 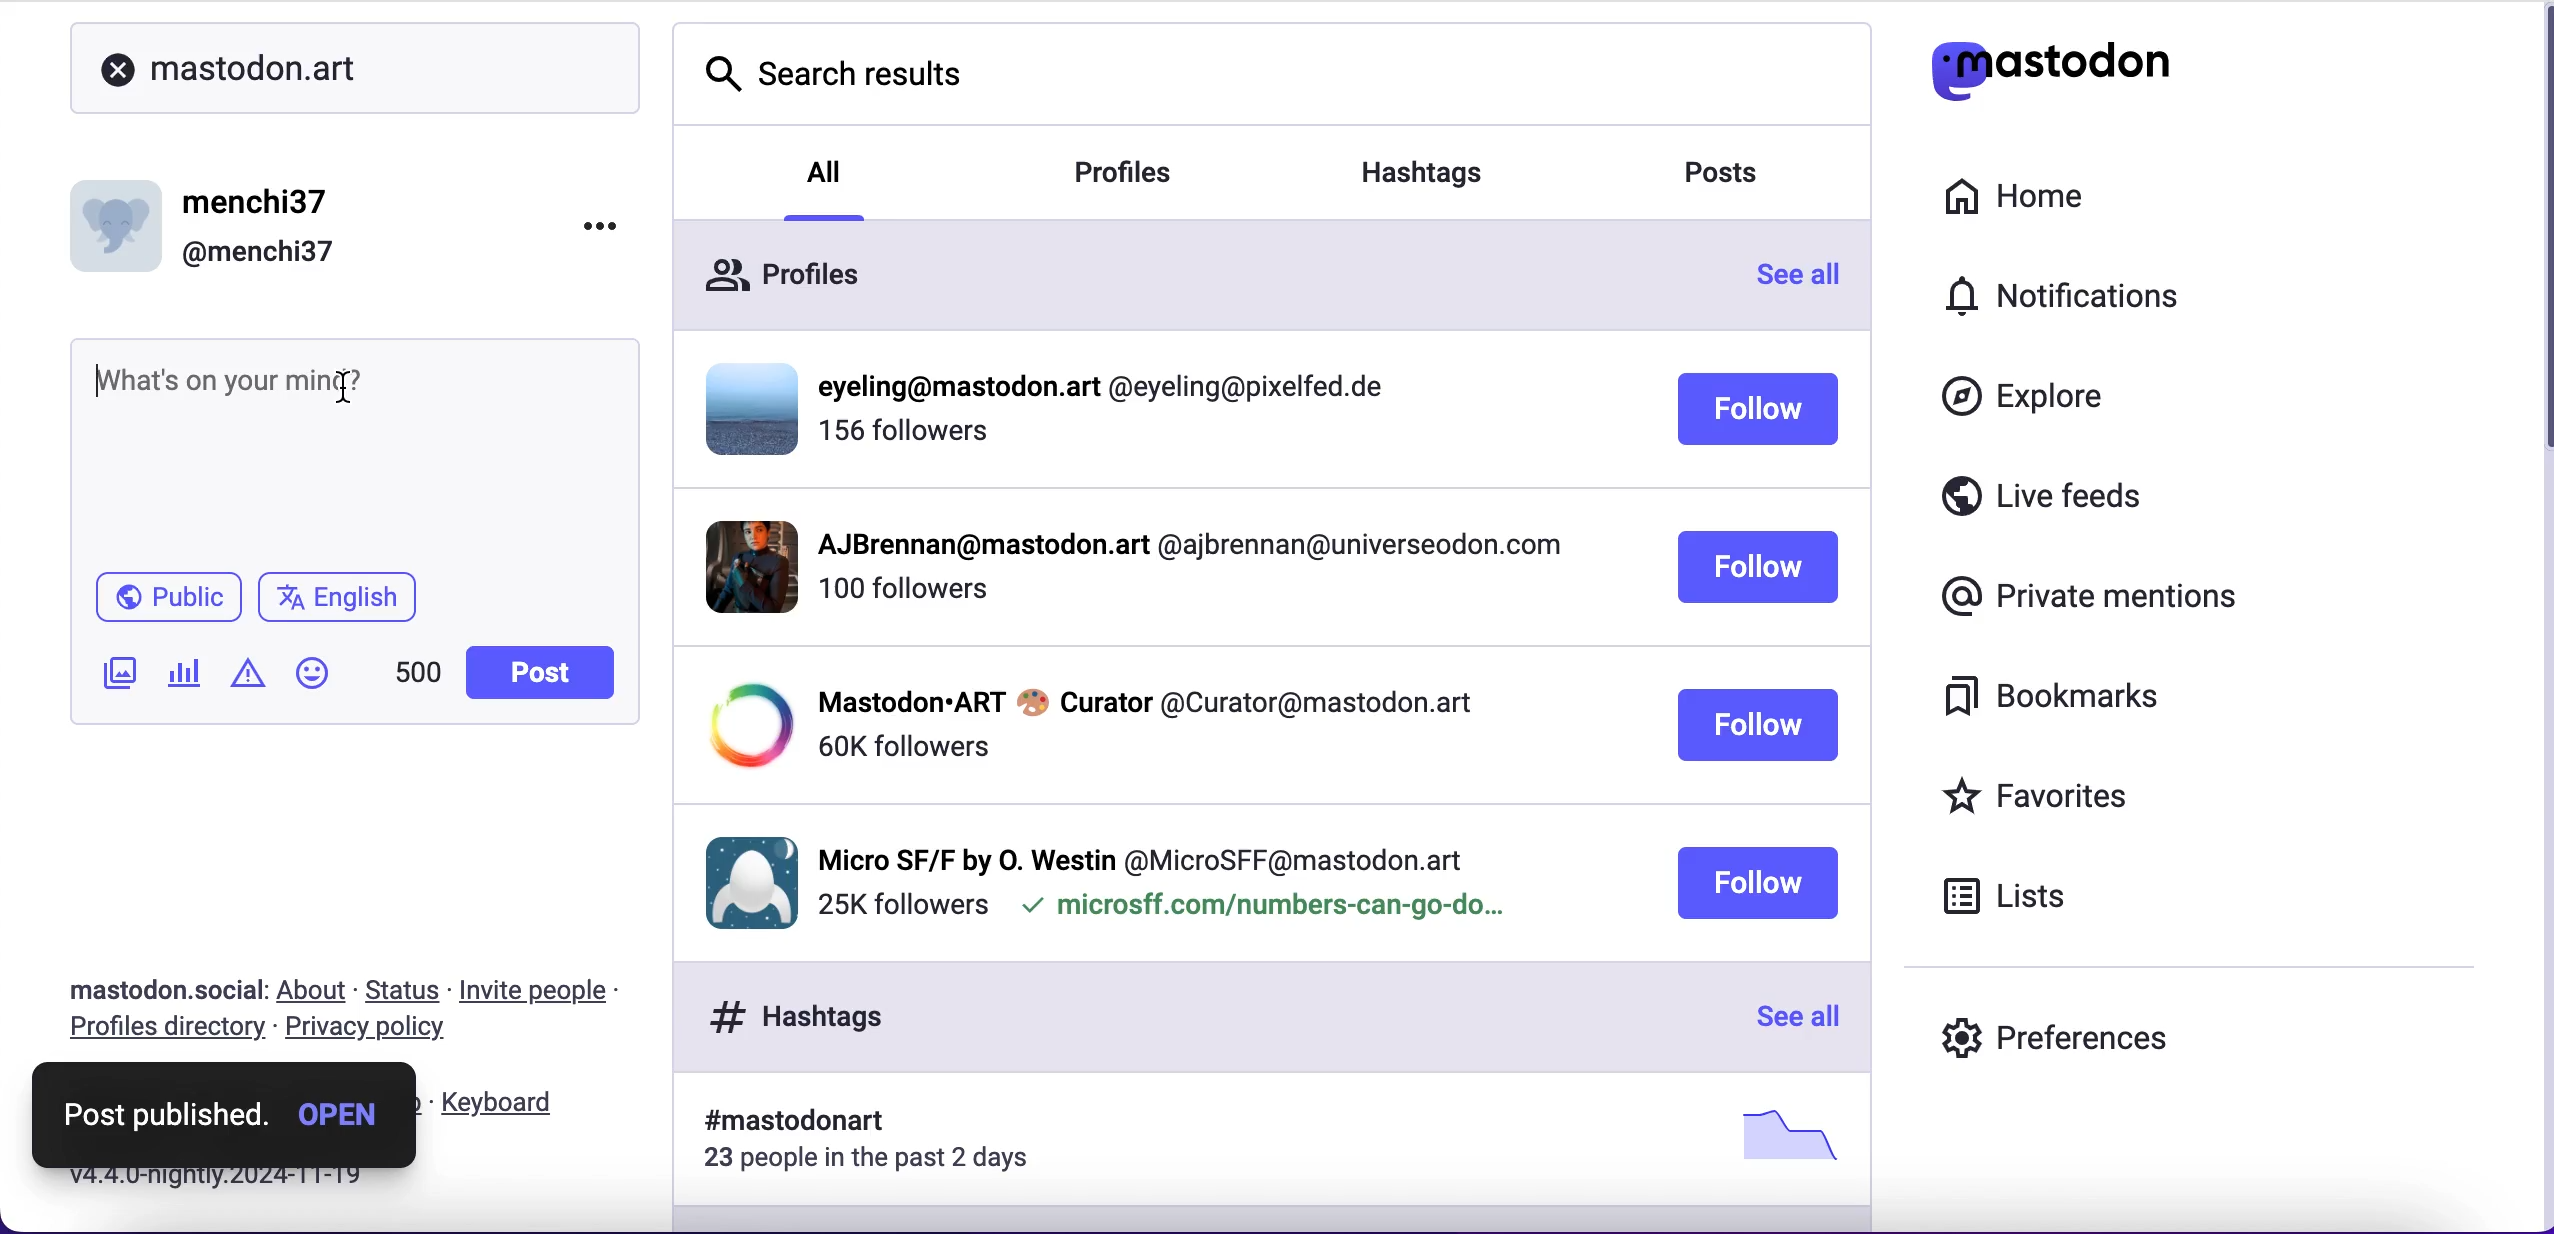 What do you see at coordinates (316, 992) in the screenshot?
I see `about` at bounding box center [316, 992].